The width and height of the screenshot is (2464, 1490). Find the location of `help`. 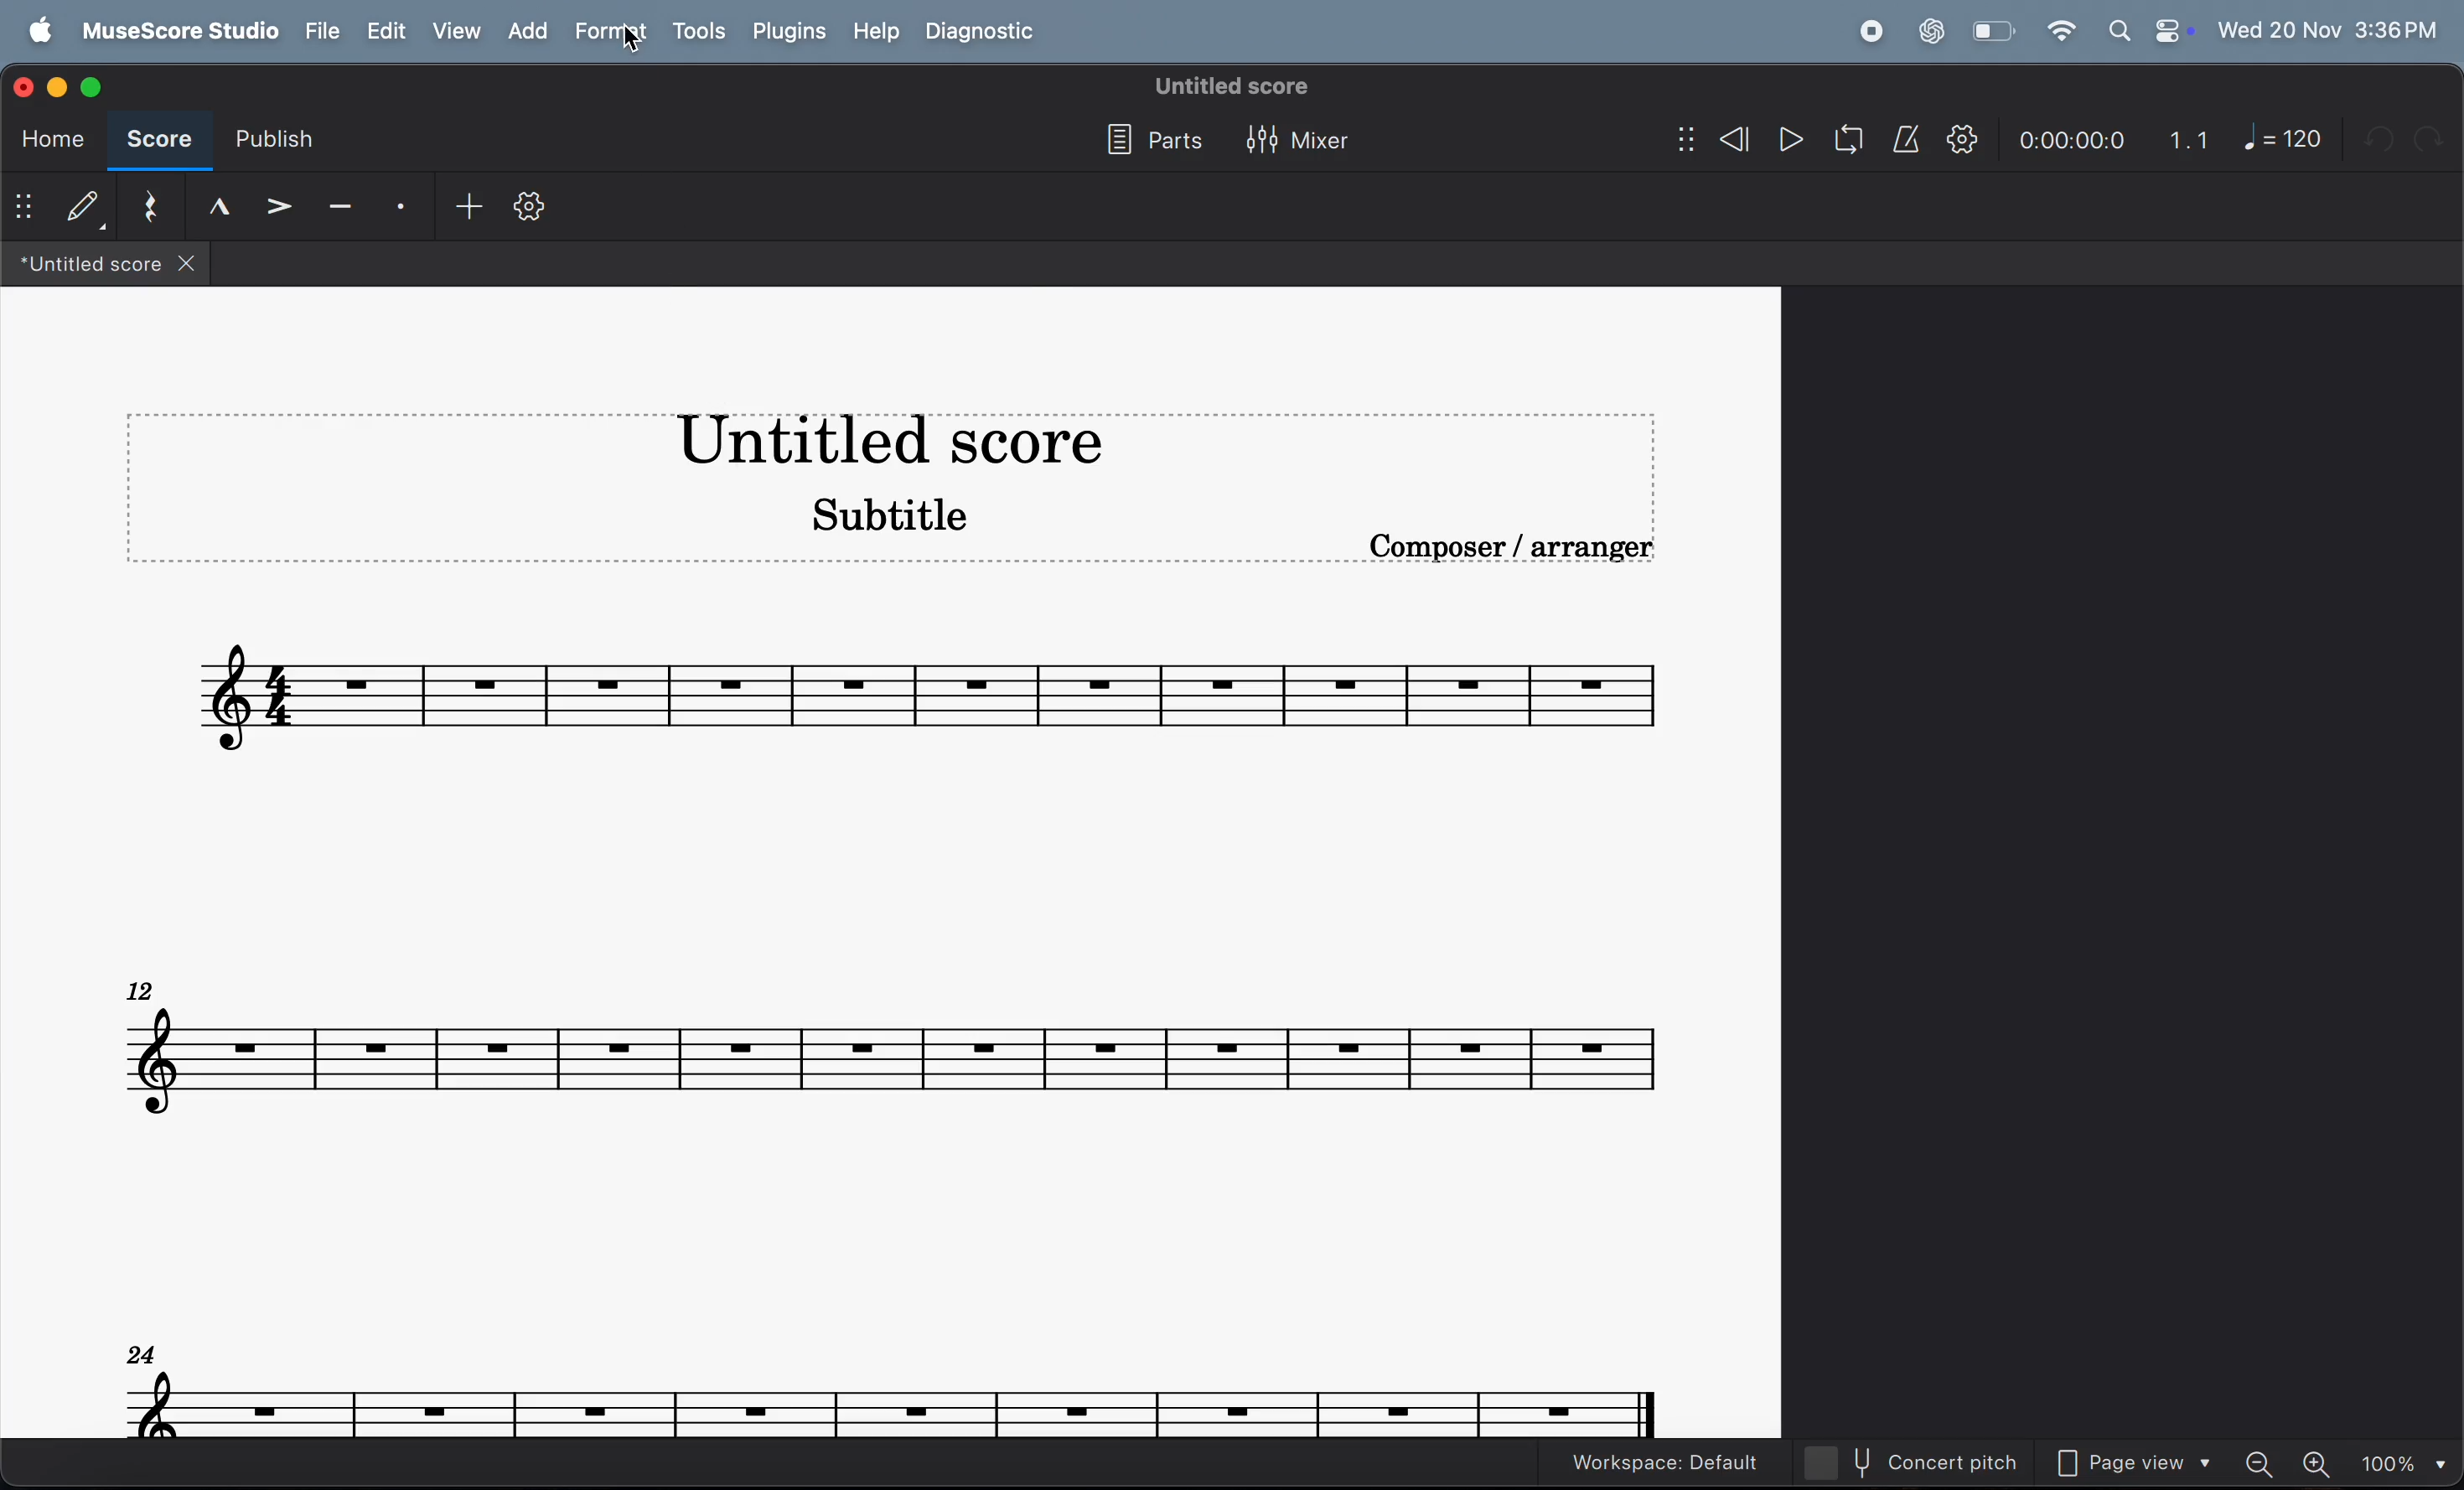

help is located at coordinates (872, 32).